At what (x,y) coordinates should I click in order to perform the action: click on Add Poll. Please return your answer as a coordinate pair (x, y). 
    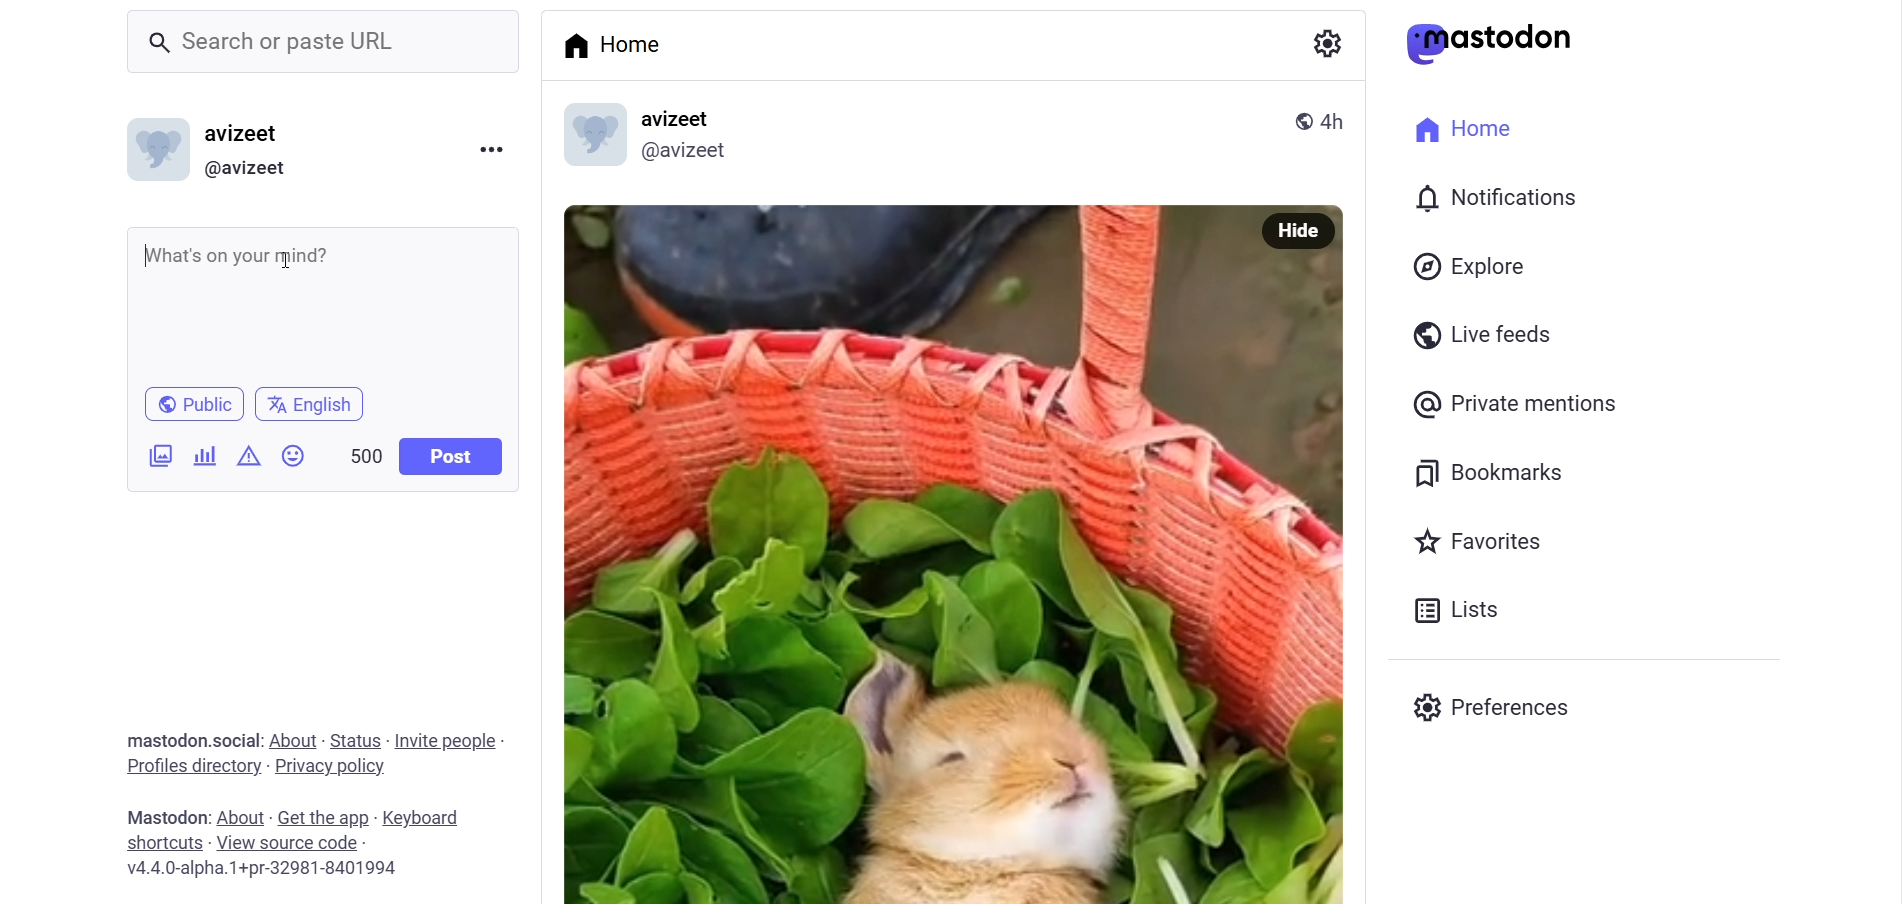
    Looking at the image, I should click on (204, 454).